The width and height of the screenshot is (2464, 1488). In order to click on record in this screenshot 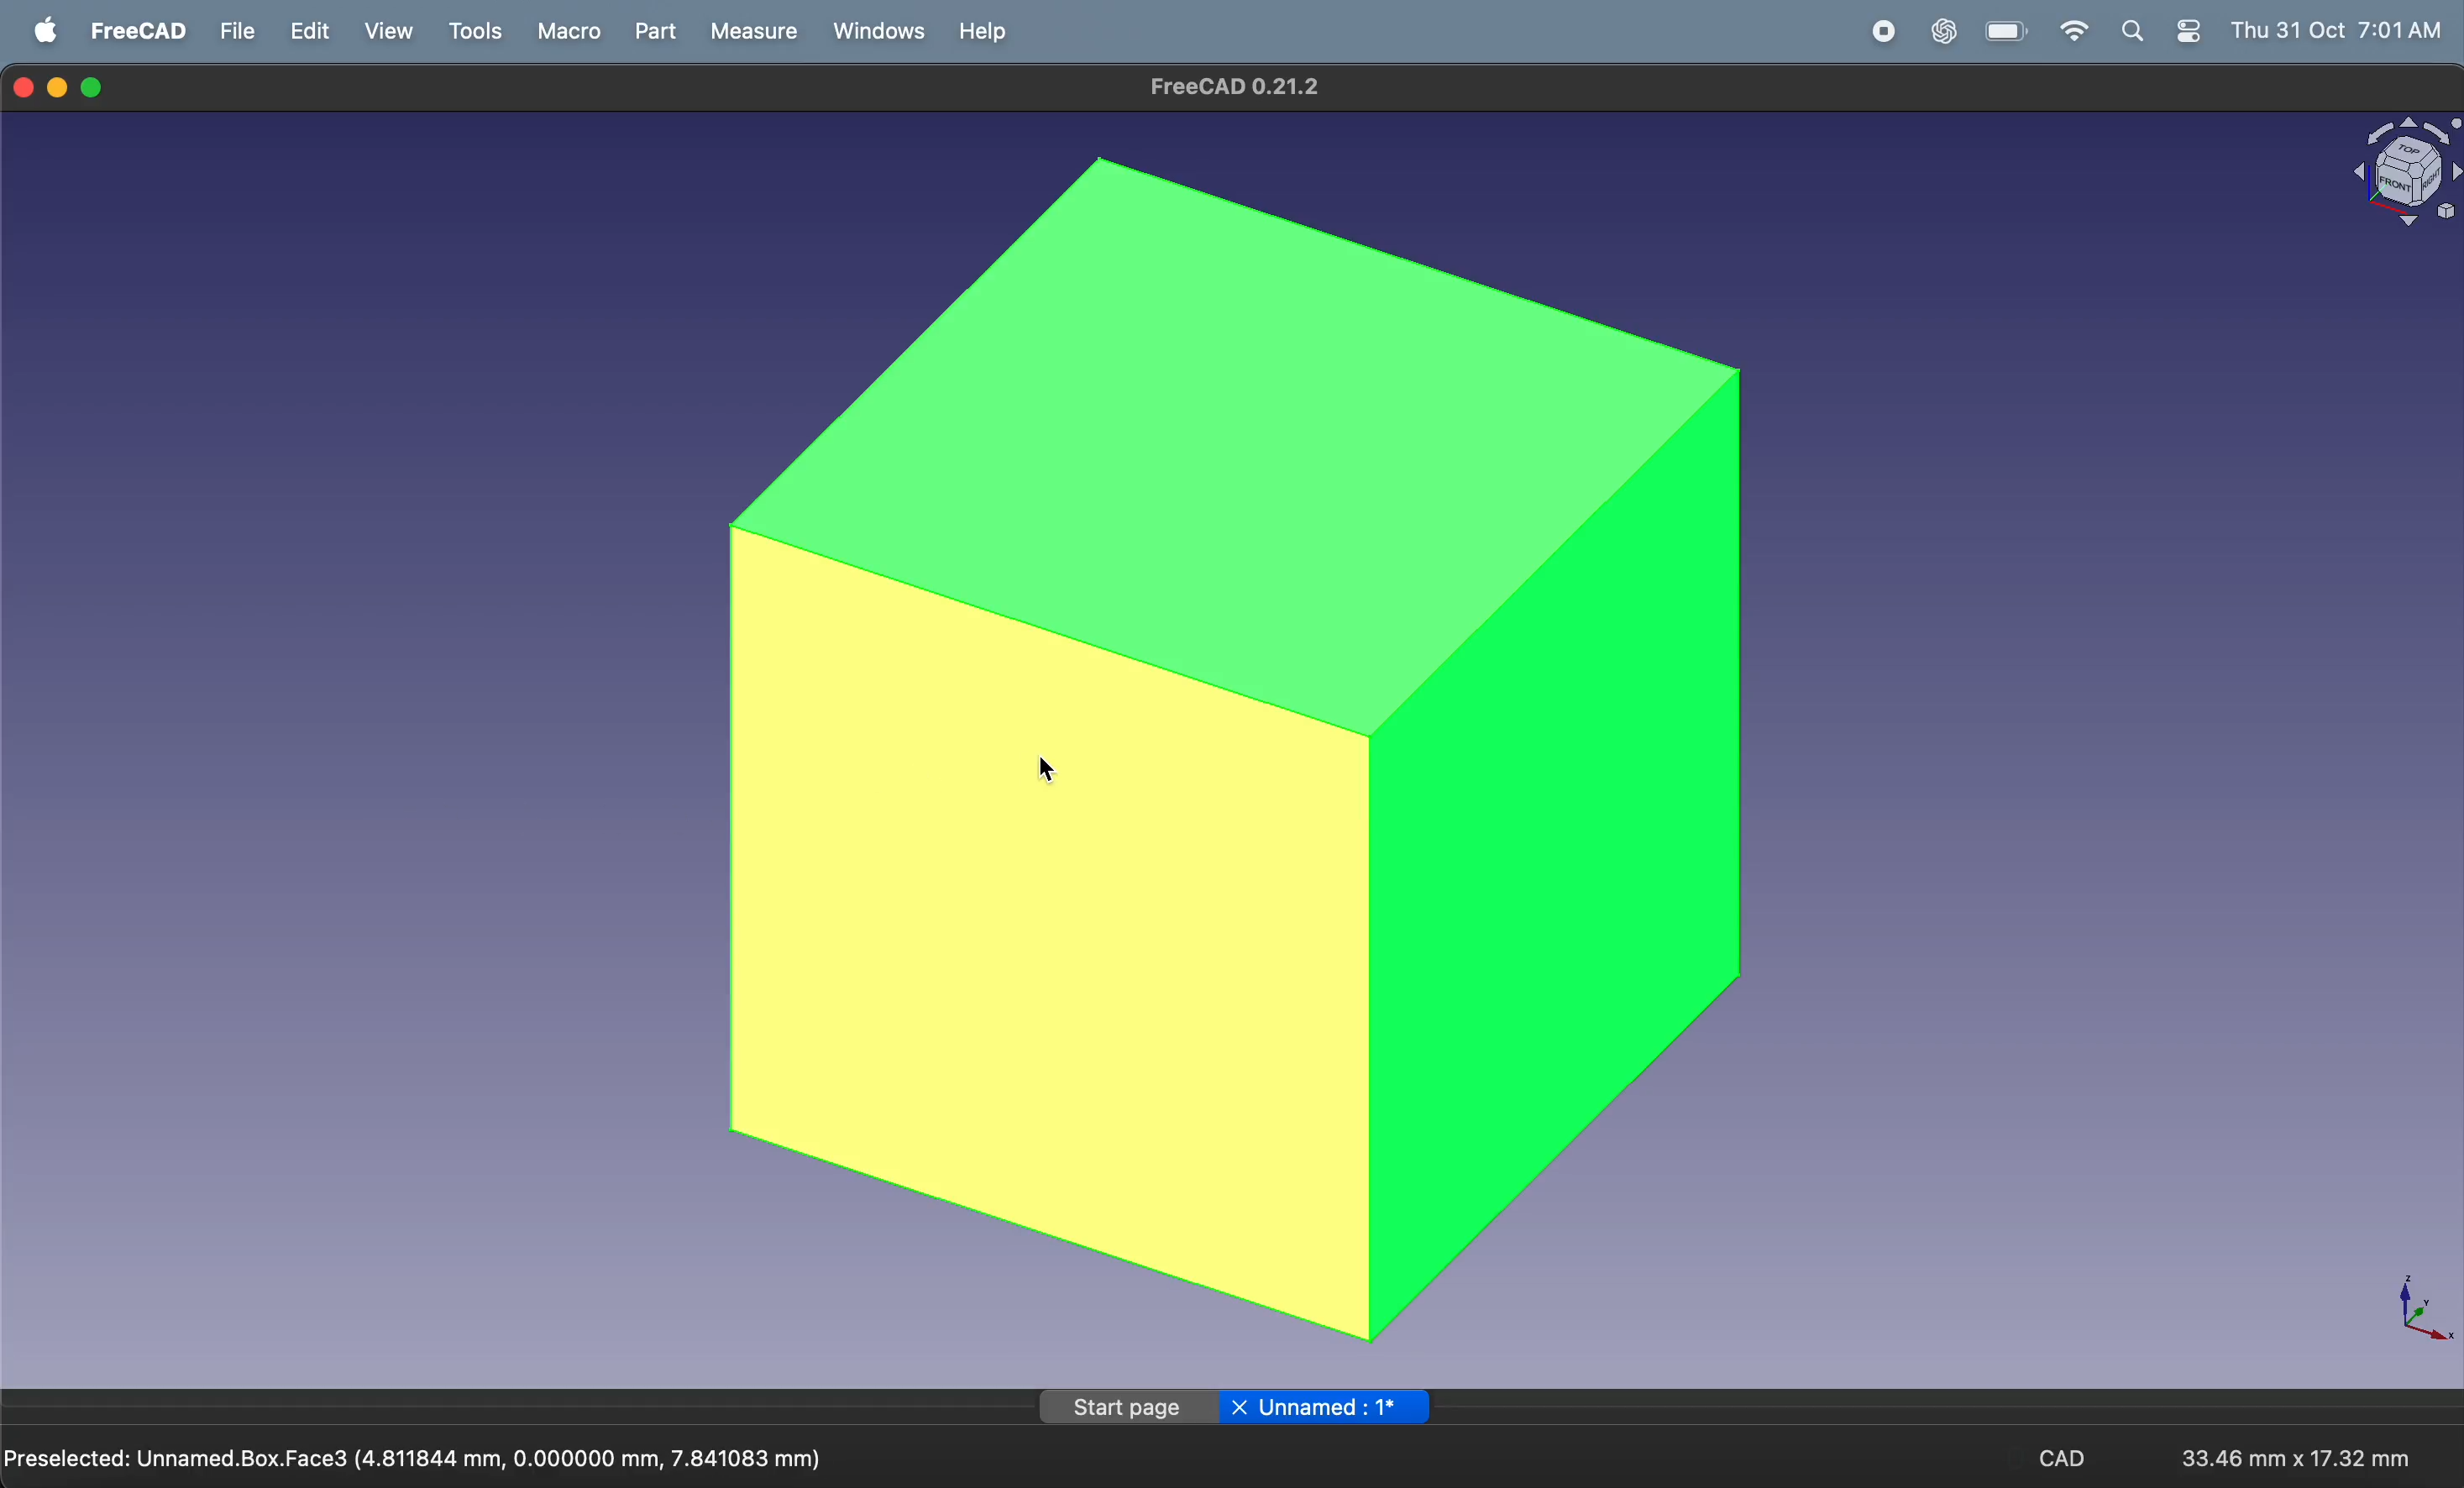, I will do `click(1882, 33)`.